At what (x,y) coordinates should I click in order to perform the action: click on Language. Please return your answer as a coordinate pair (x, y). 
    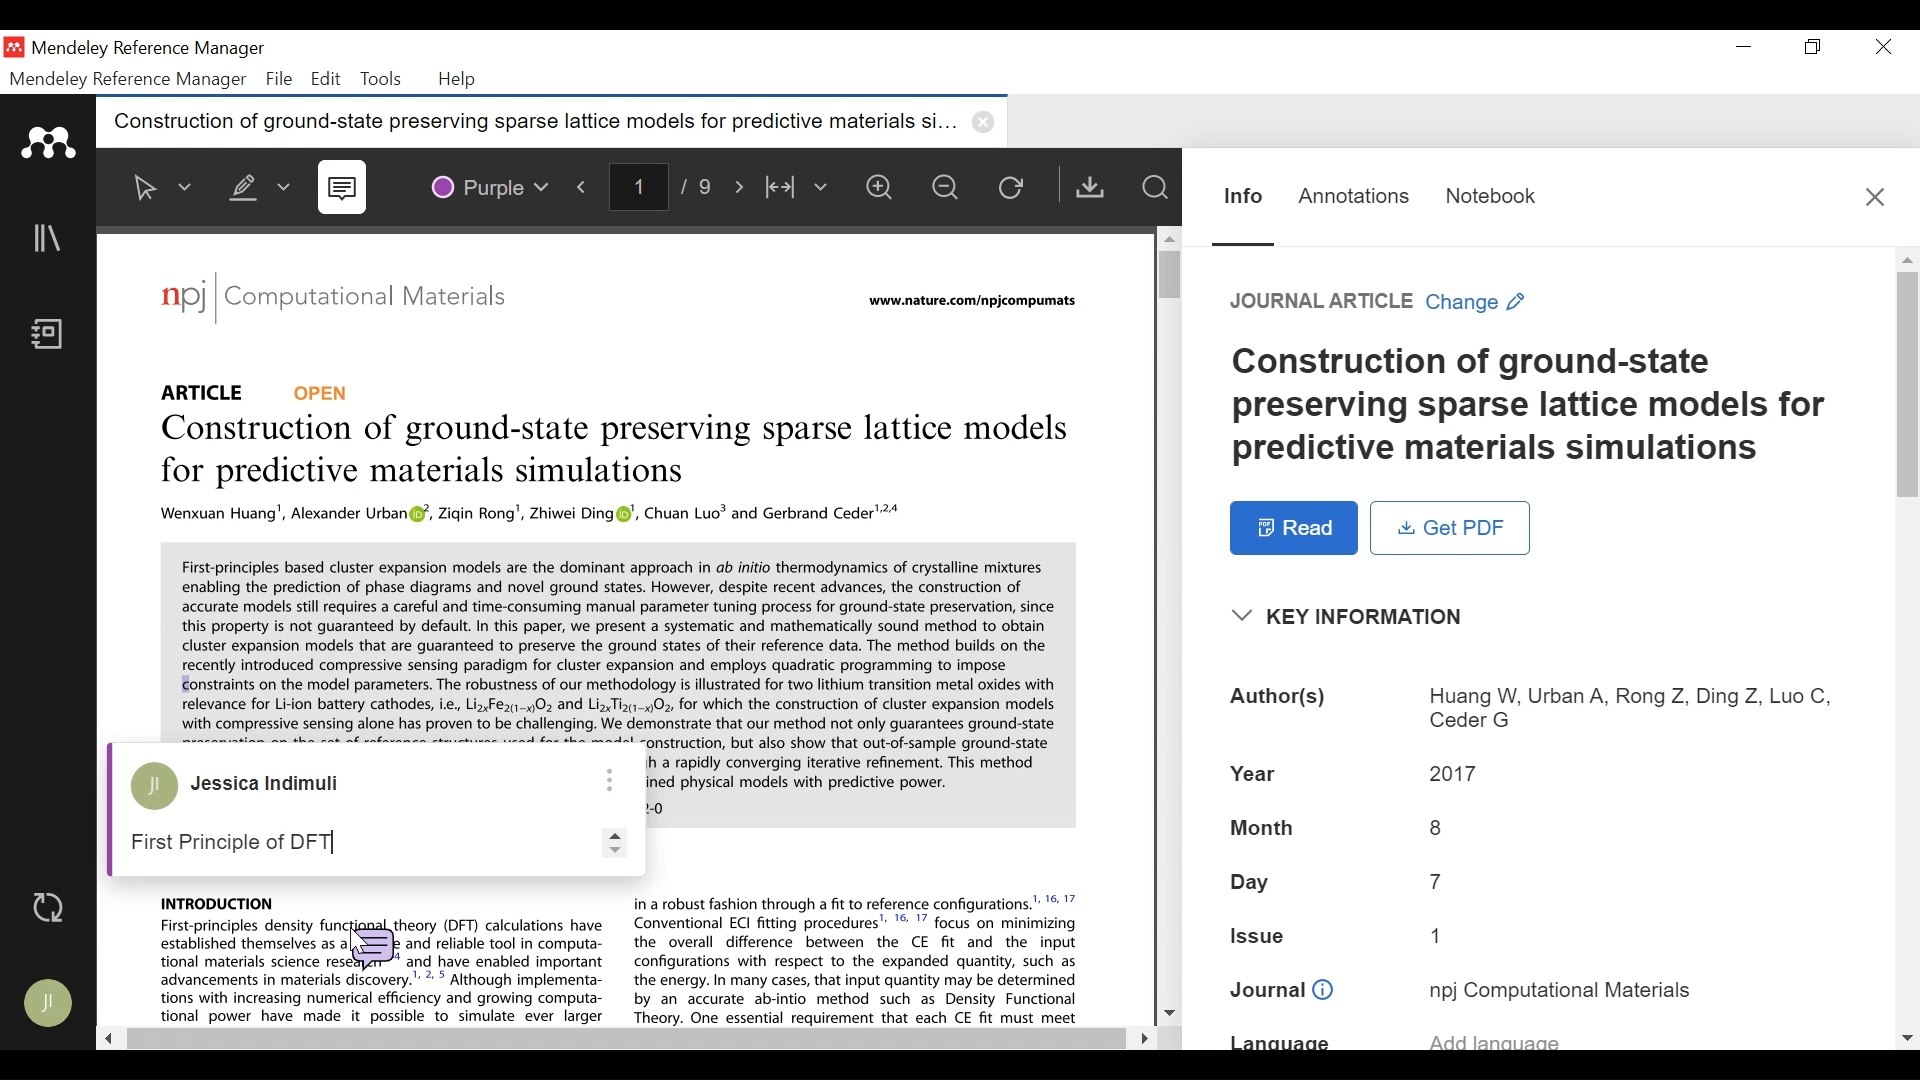
    Looking at the image, I should click on (1535, 1040).